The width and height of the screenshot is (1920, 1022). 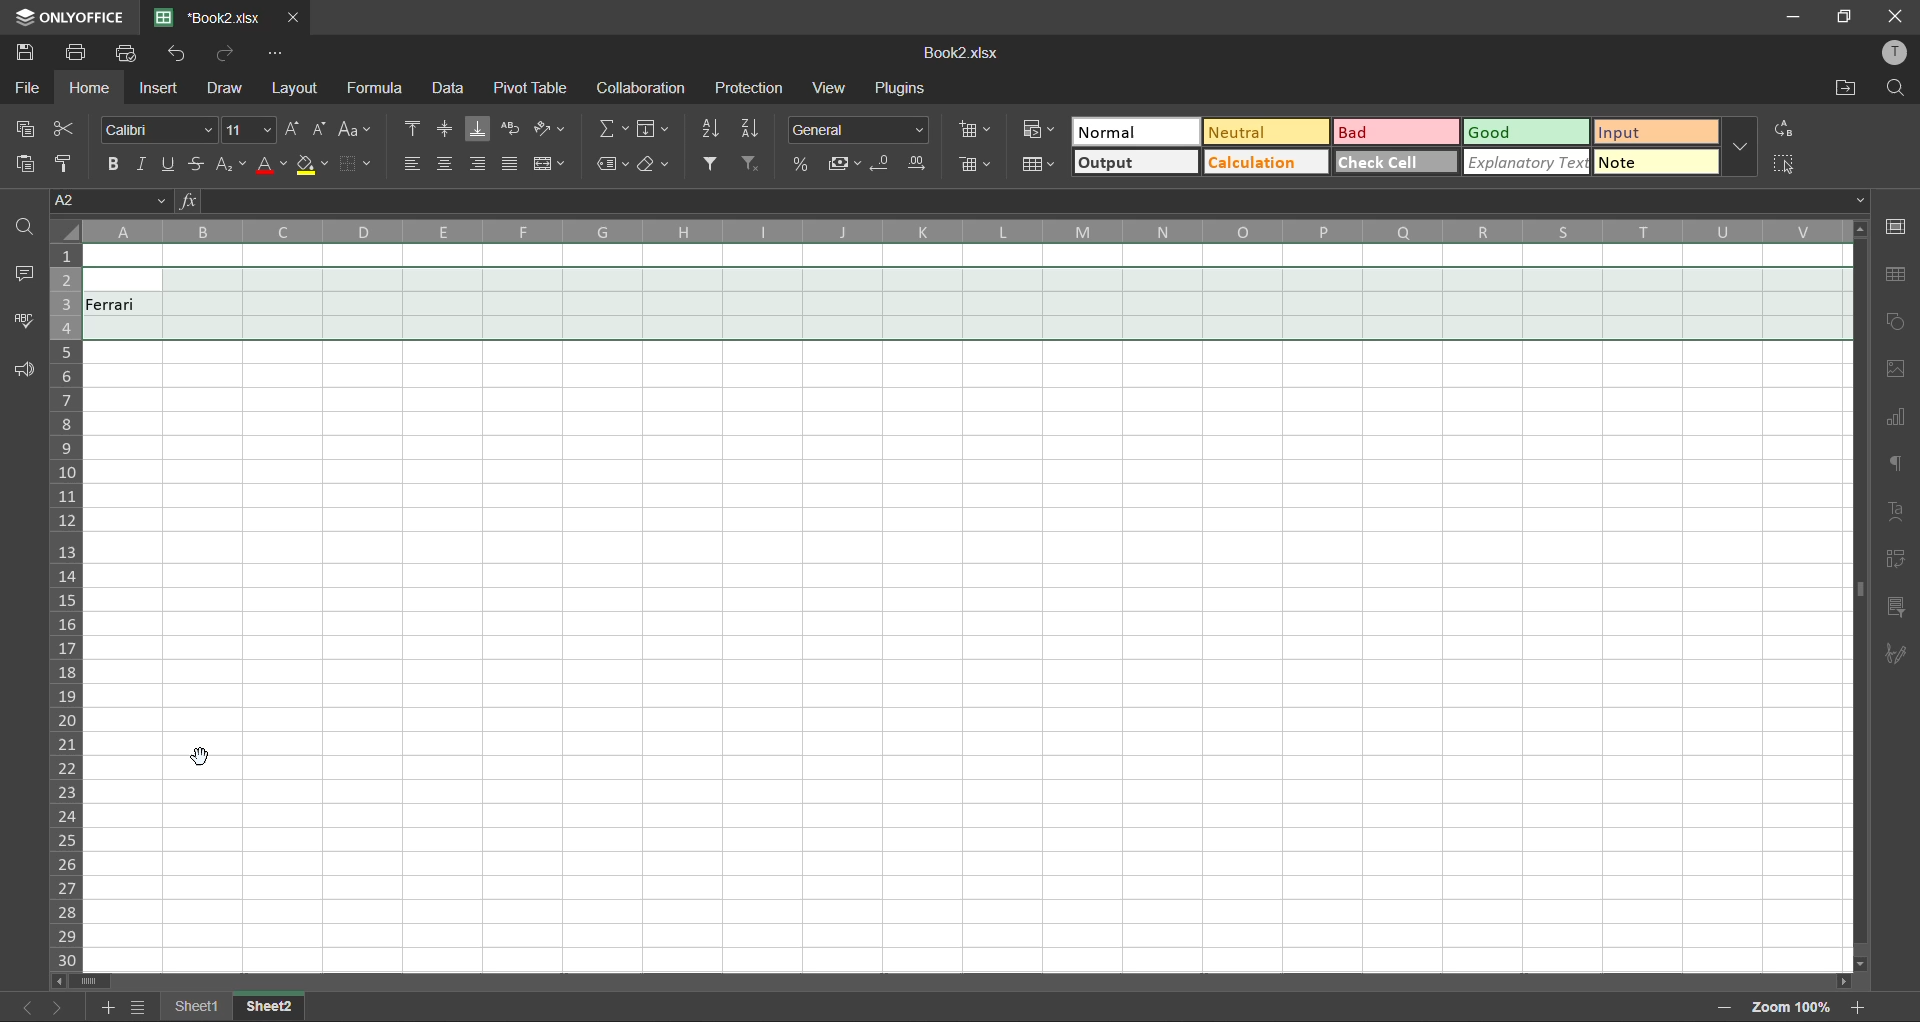 I want to click on formula, so click(x=380, y=92).